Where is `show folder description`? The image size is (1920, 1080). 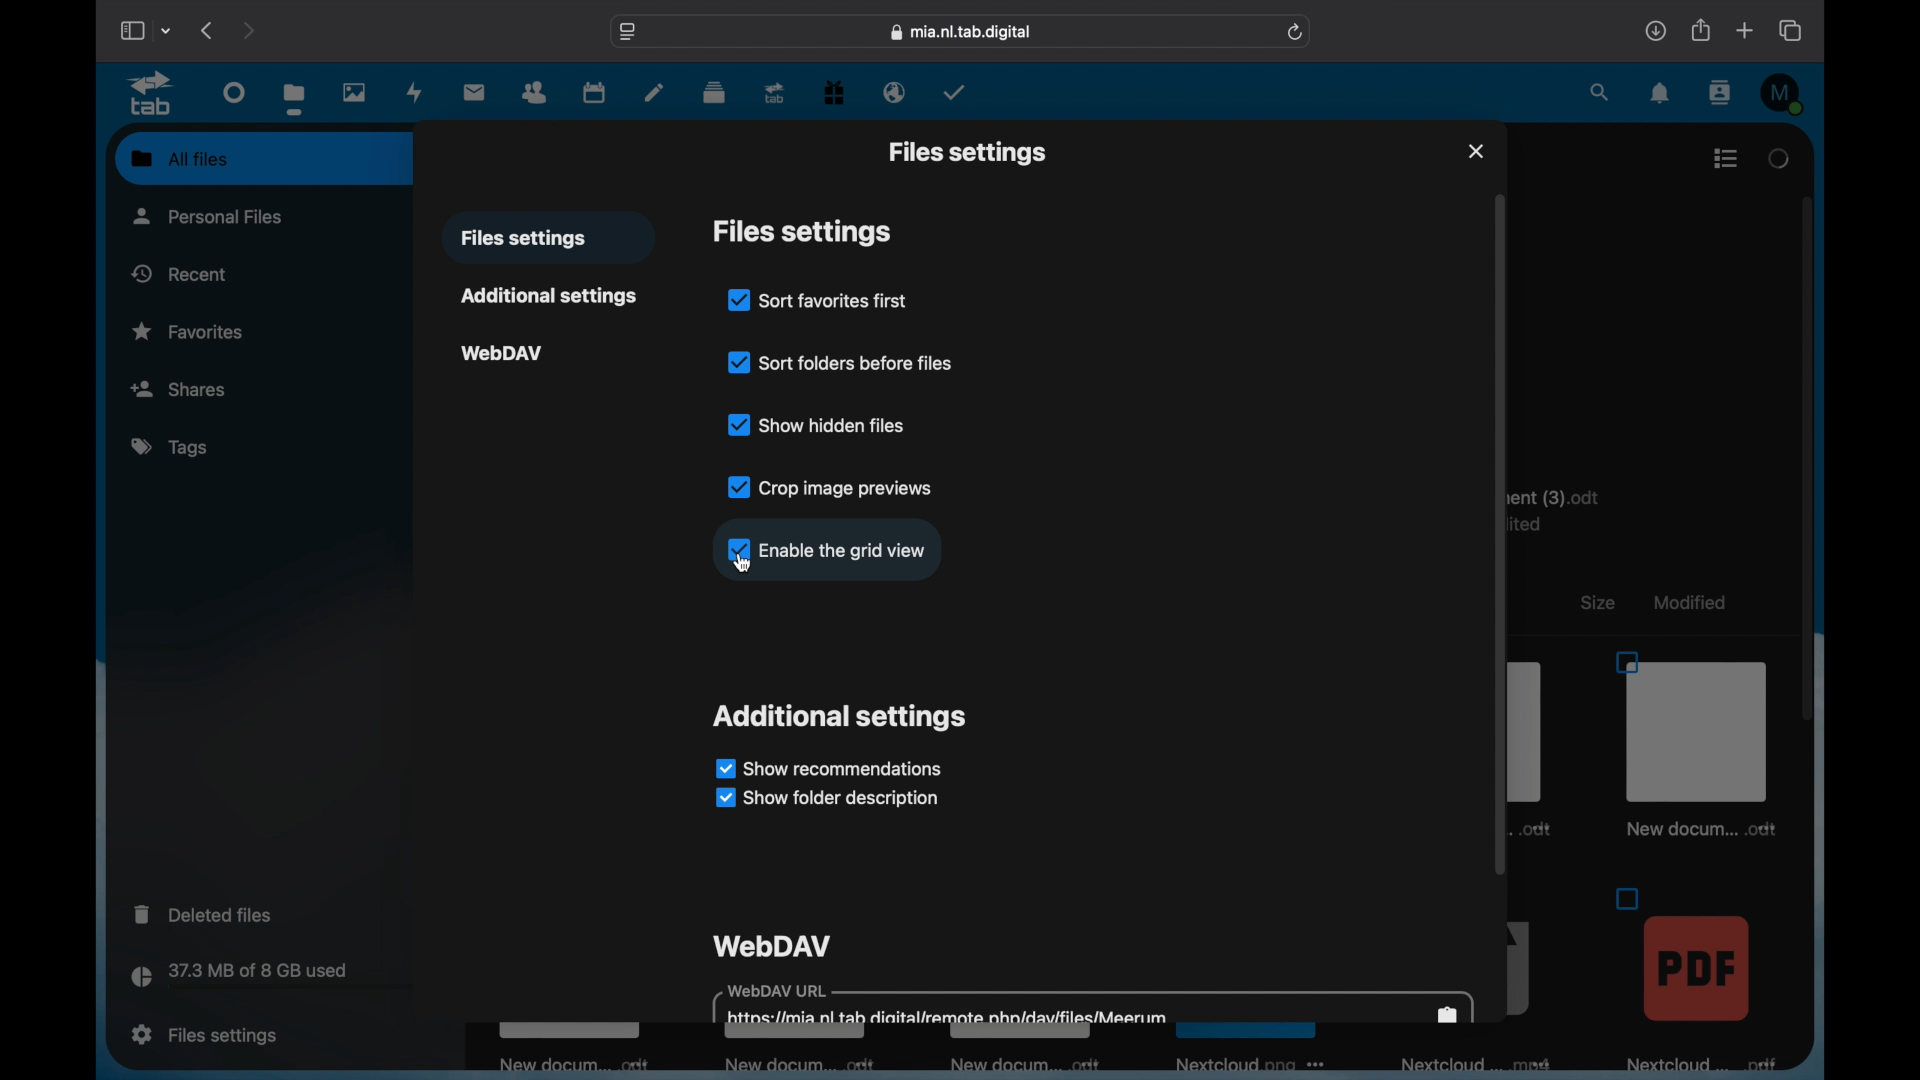 show folder description is located at coordinates (824, 799).